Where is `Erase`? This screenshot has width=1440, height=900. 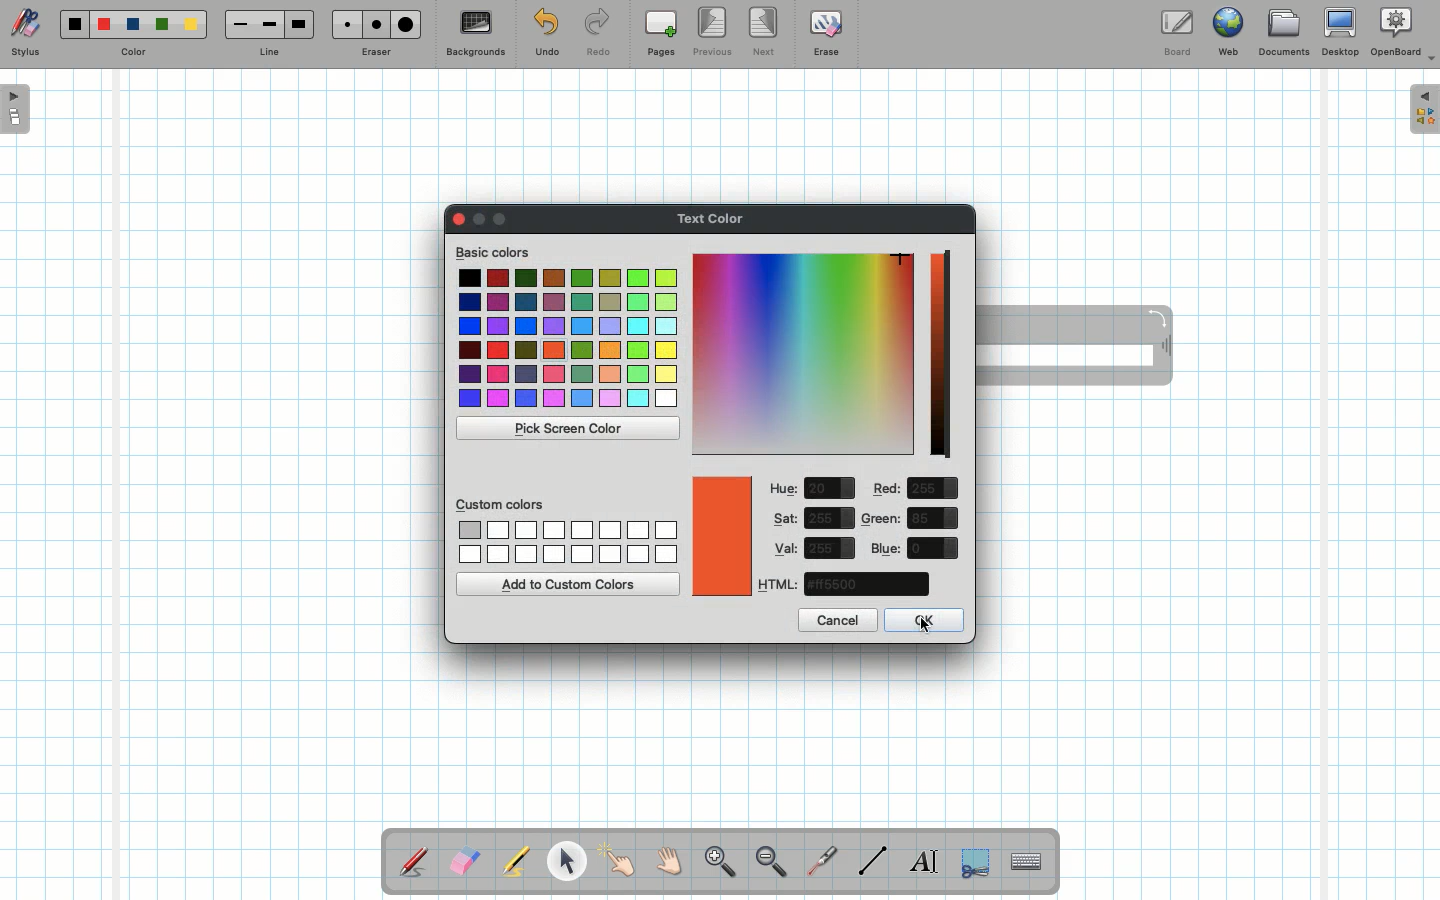 Erase is located at coordinates (825, 32).